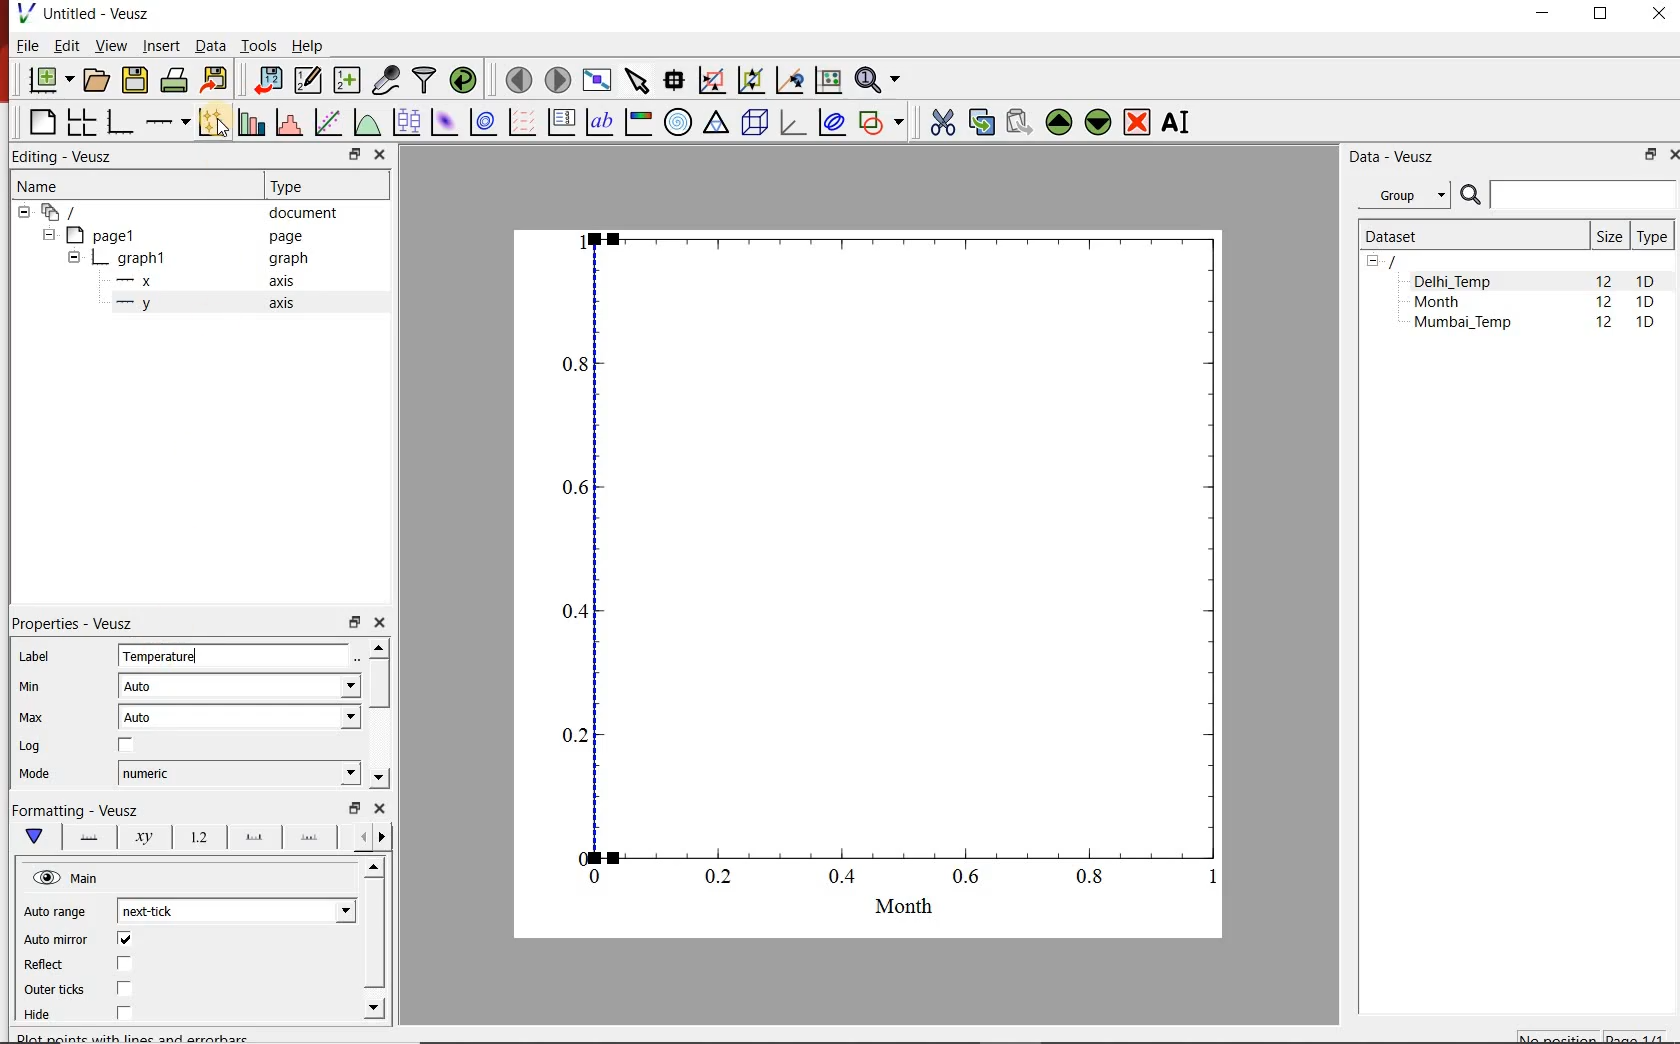 This screenshot has height=1044, width=1680. Describe the element at coordinates (716, 124) in the screenshot. I see `Ternary graph` at that location.